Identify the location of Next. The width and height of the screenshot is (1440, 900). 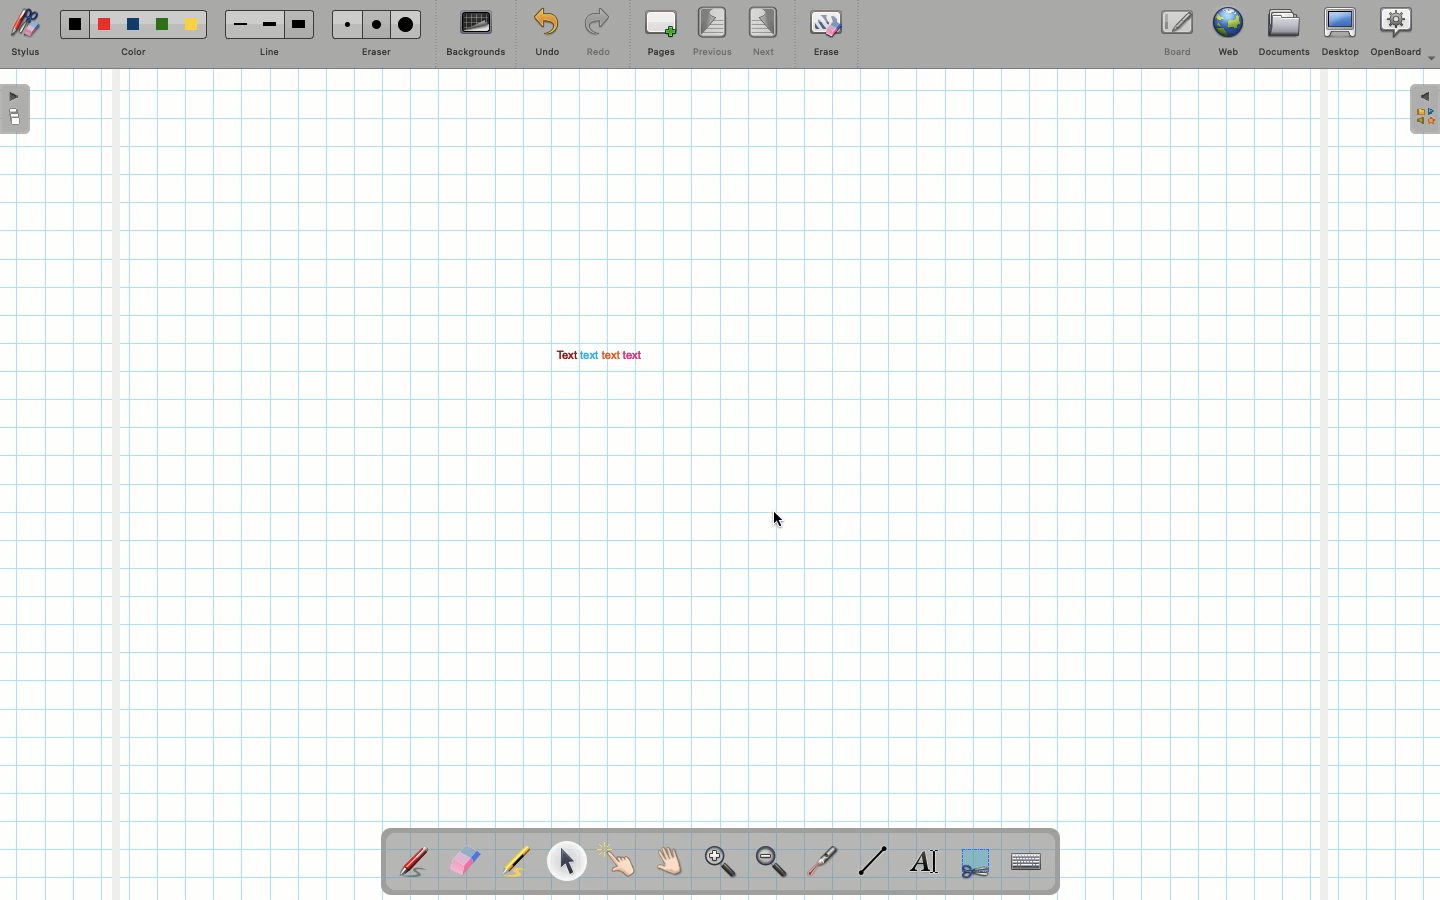
(765, 30).